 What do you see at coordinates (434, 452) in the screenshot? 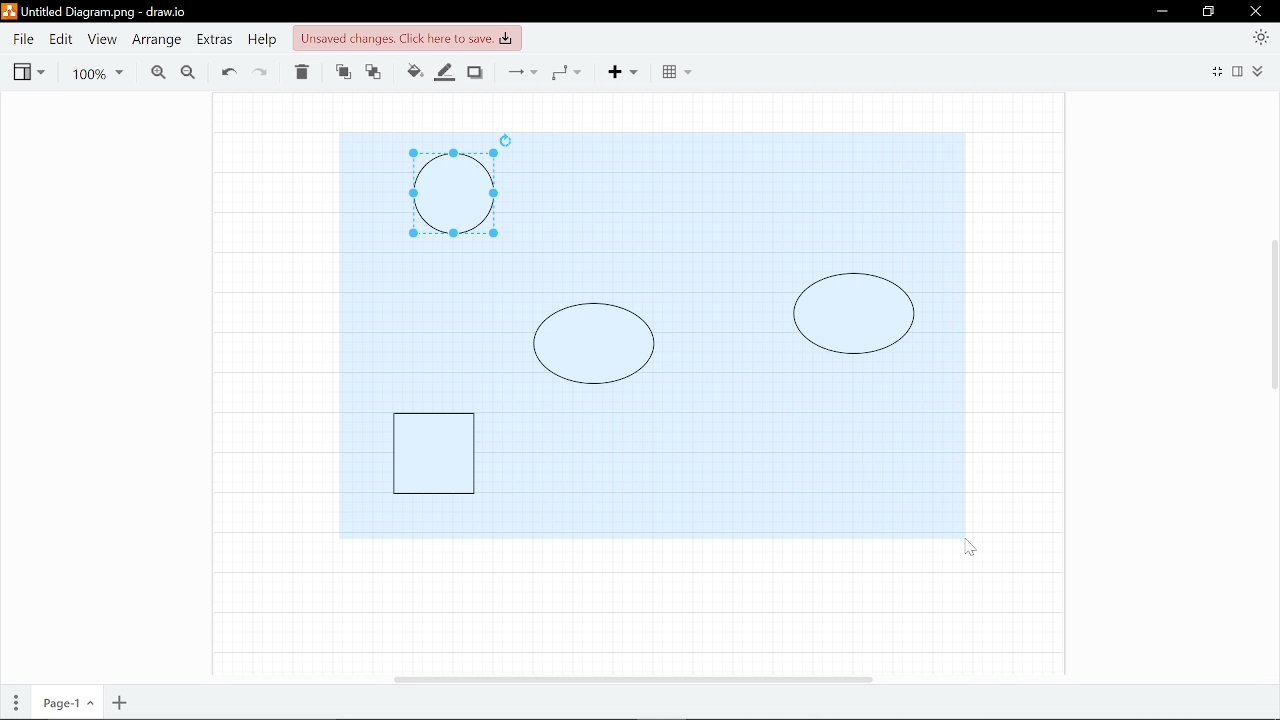
I see `Diagram` at bounding box center [434, 452].